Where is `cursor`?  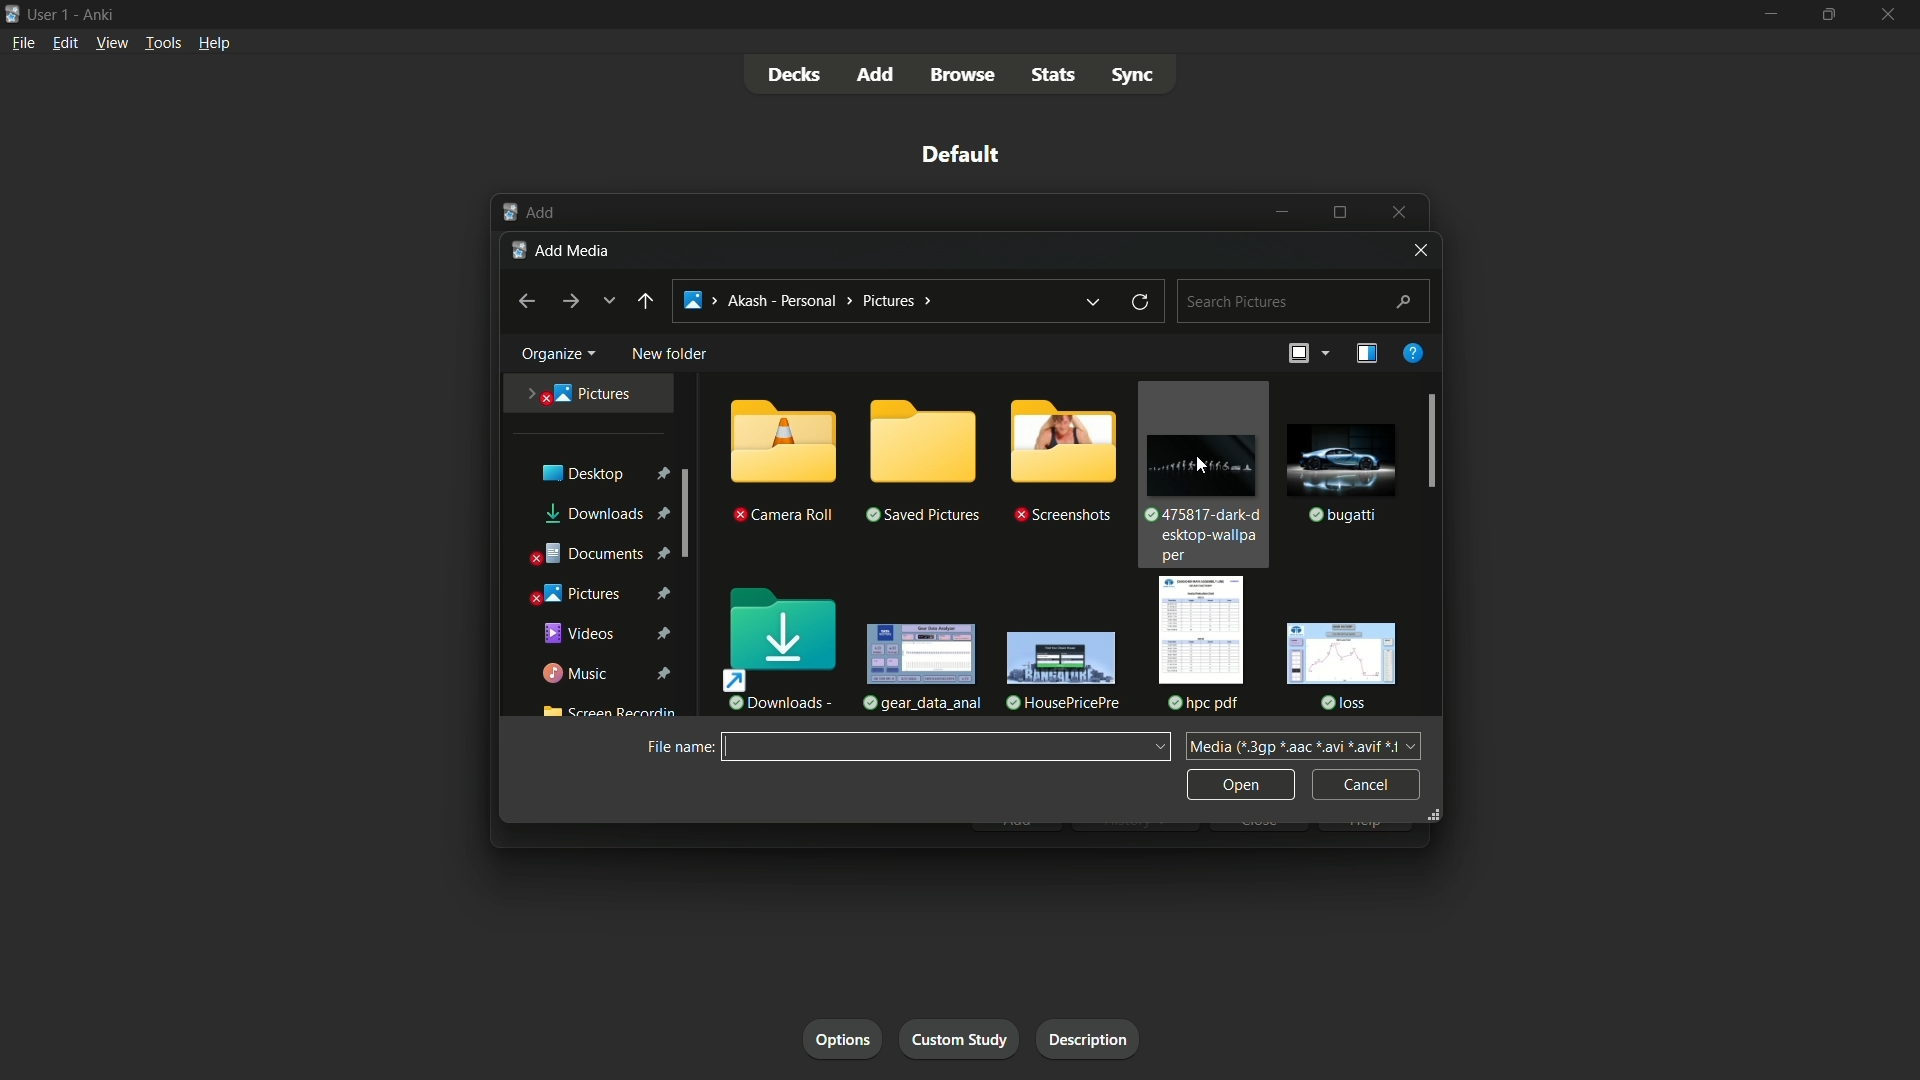
cursor is located at coordinates (1207, 464).